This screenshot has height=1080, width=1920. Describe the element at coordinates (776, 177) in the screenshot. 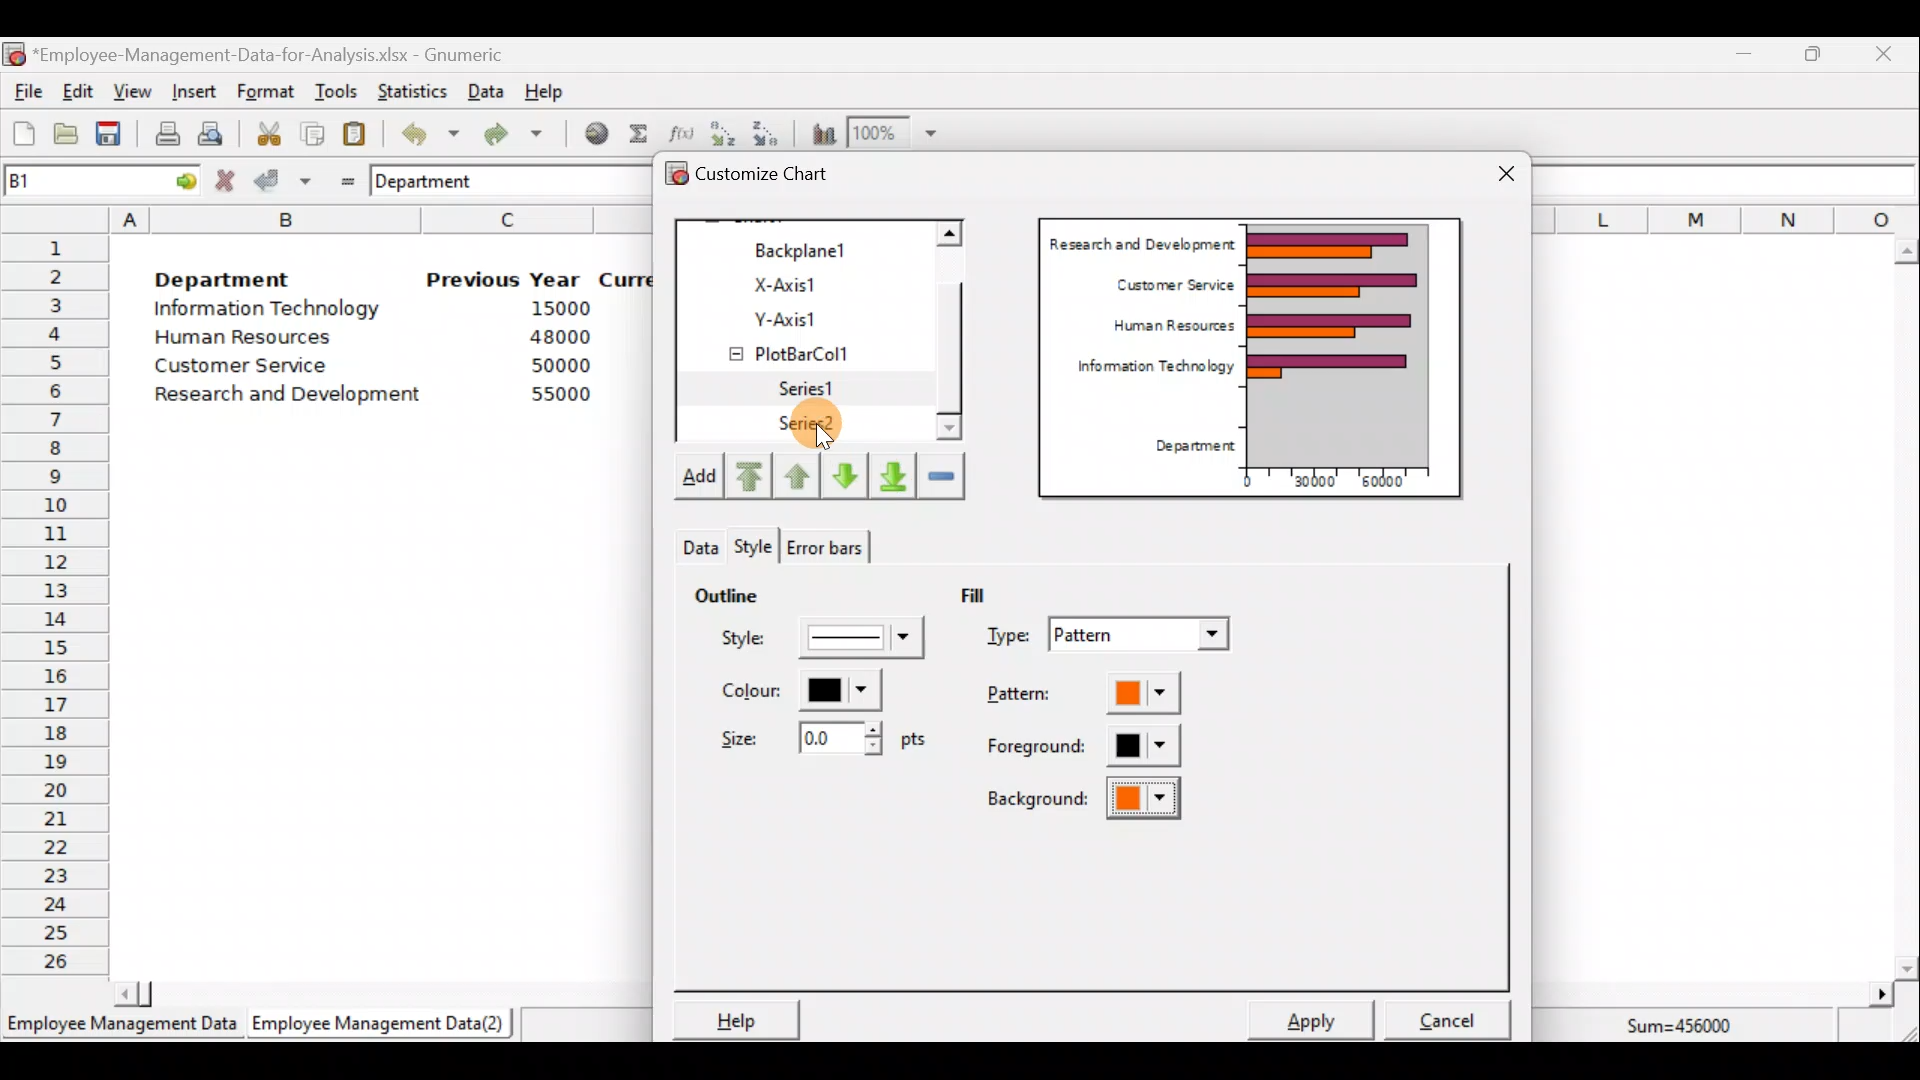

I see `Customize chart` at that location.